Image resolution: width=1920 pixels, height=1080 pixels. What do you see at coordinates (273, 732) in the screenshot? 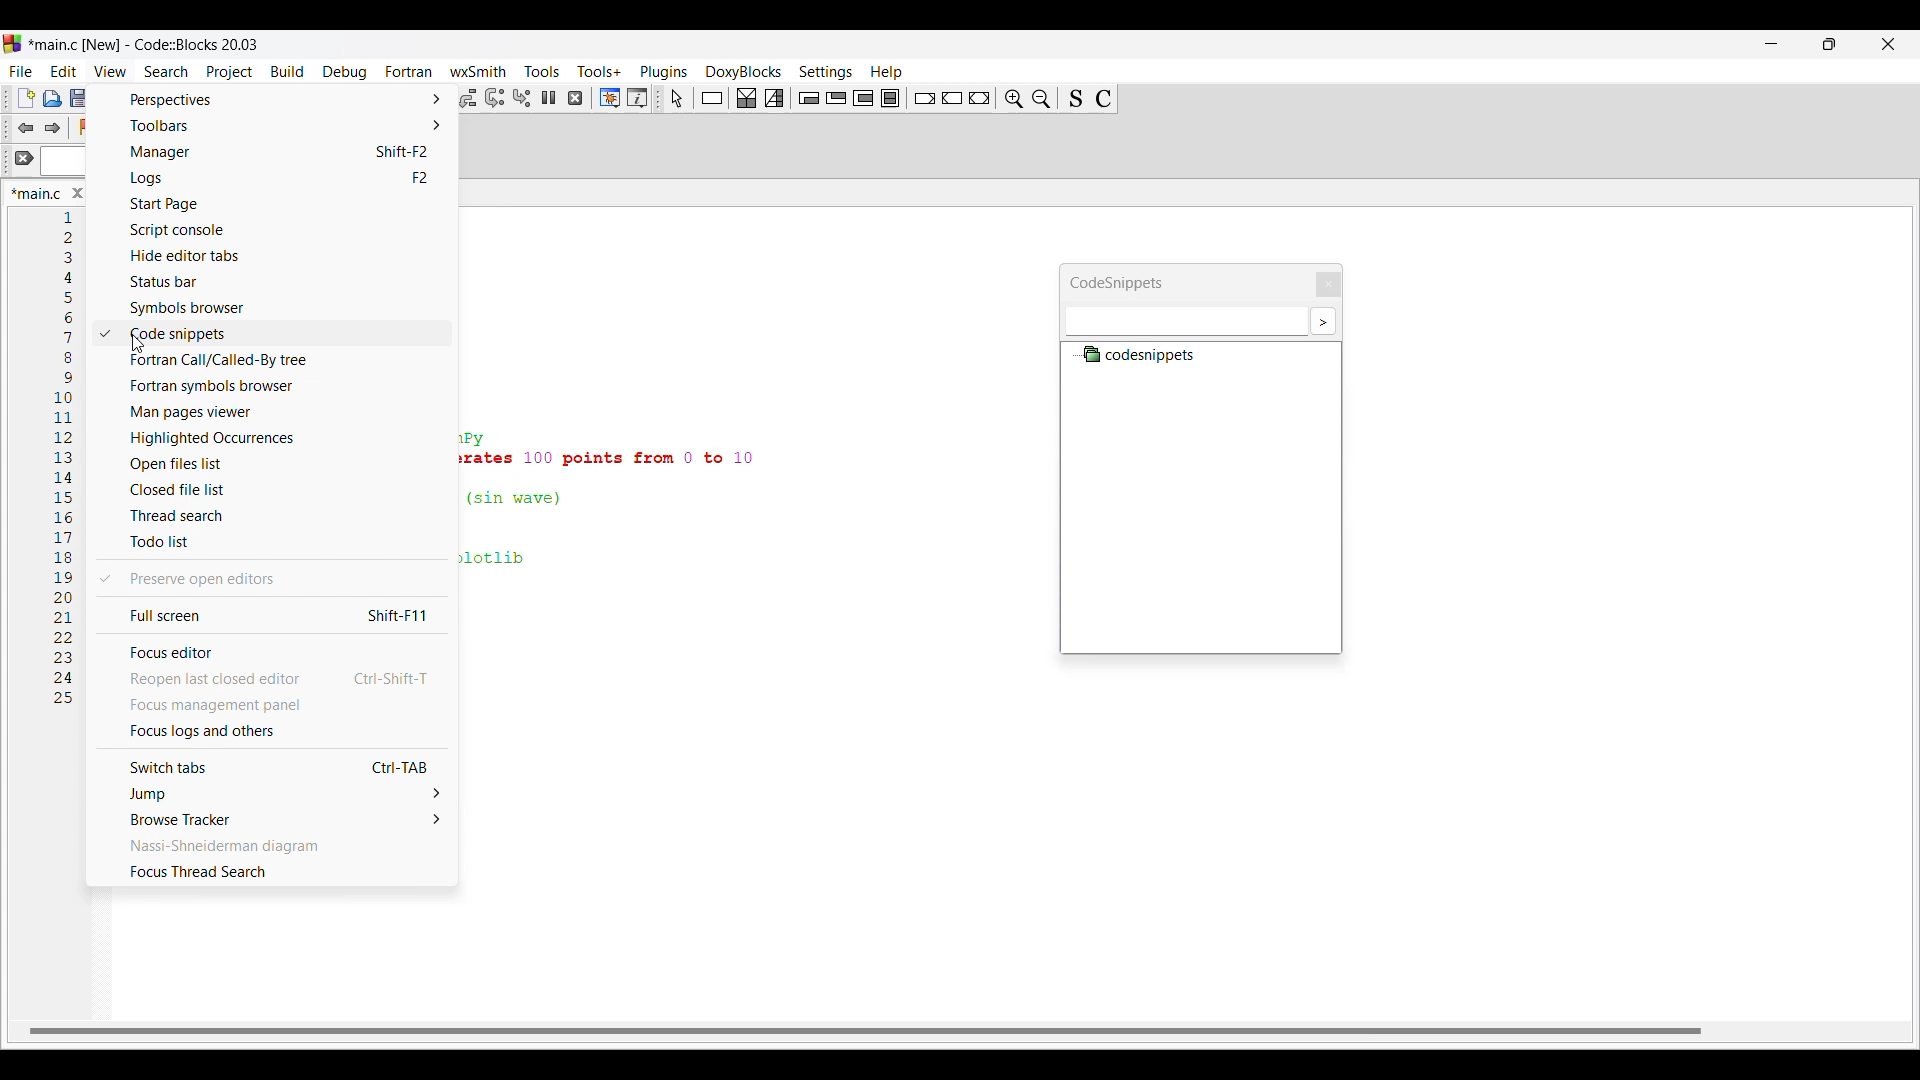
I see `Focus logs and others` at bounding box center [273, 732].